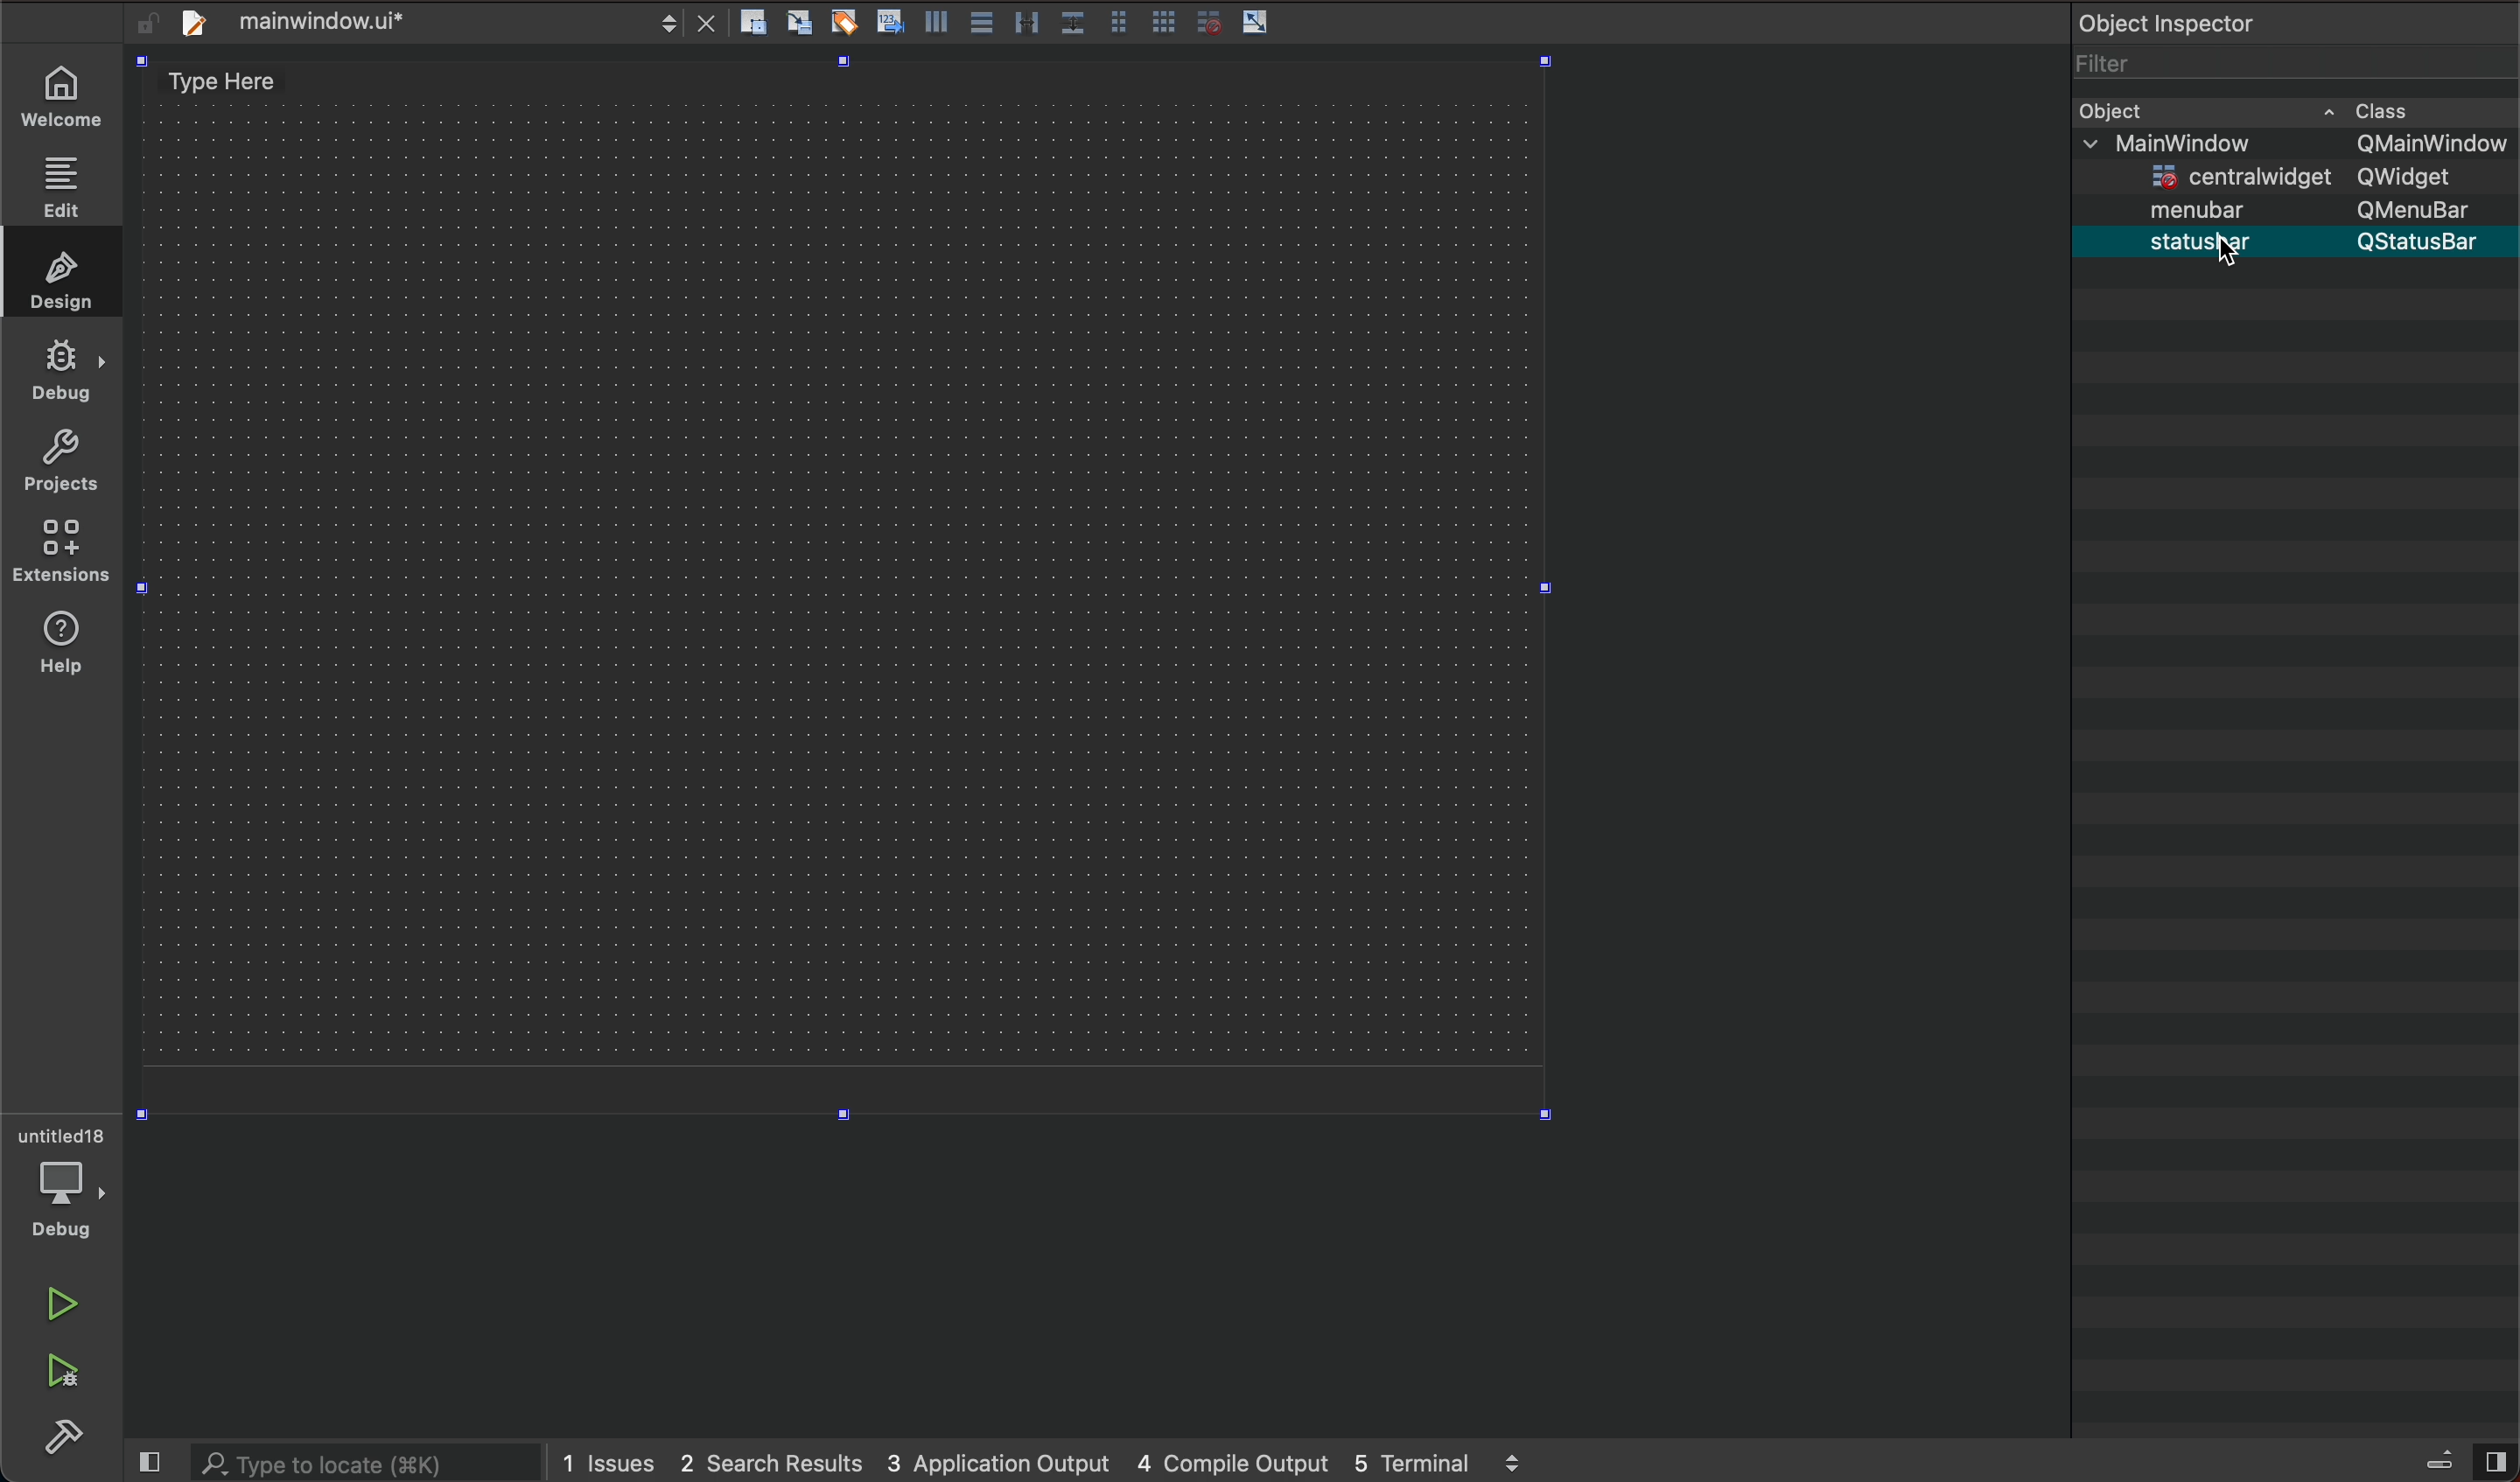  Describe the element at coordinates (56, 191) in the screenshot. I see `edit` at that location.